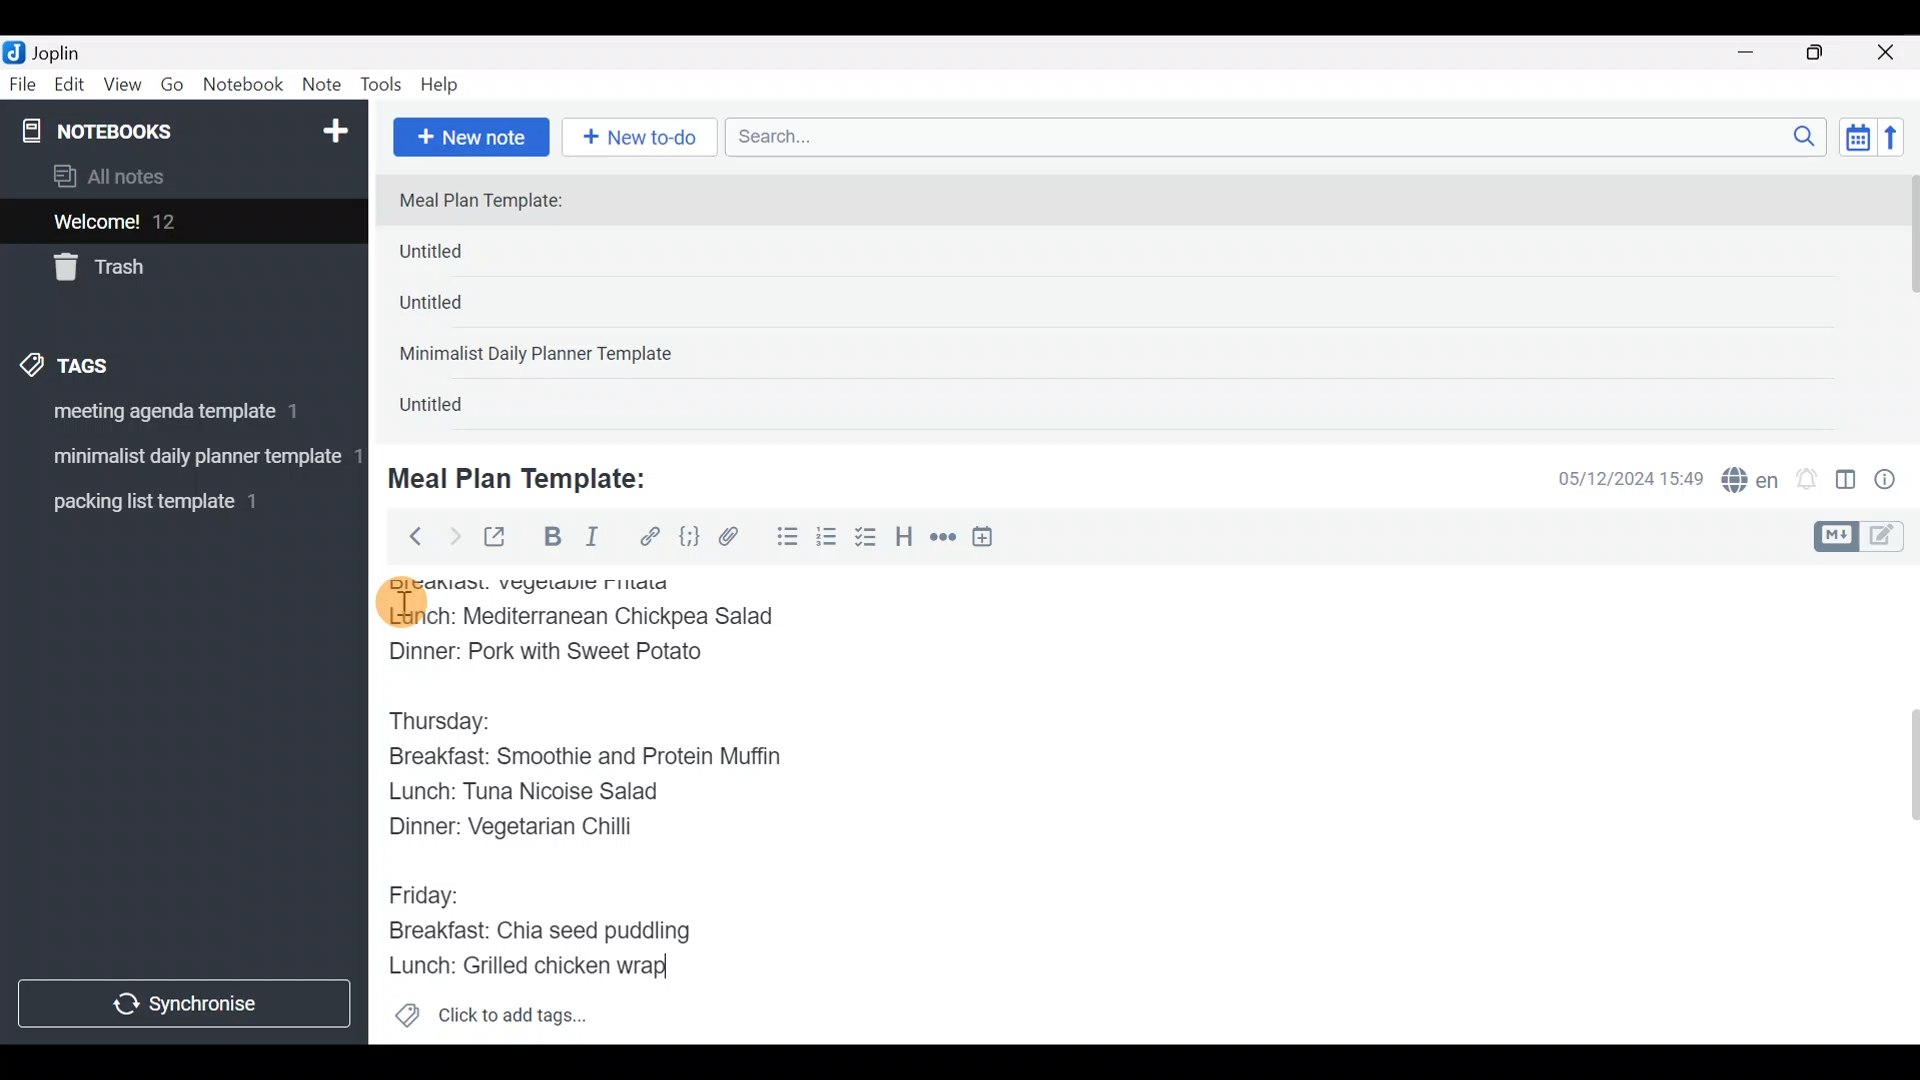 The height and width of the screenshot is (1080, 1920). I want to click on Tag 2, so click(183, 459).